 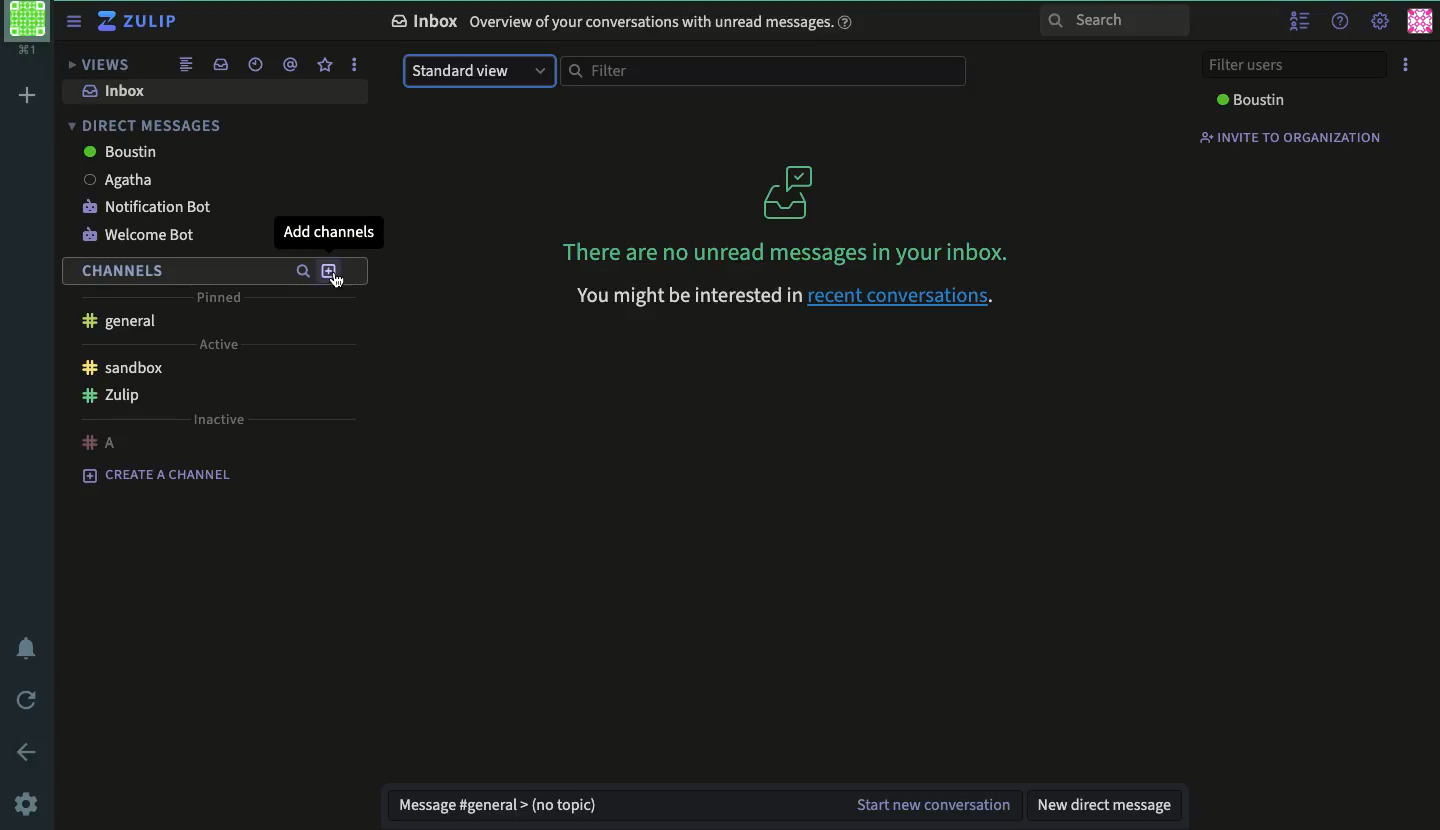 What do you see at coordinates (254, 65) in the screenshot?
I see `recent conversation` at bounding box center [254, 65].